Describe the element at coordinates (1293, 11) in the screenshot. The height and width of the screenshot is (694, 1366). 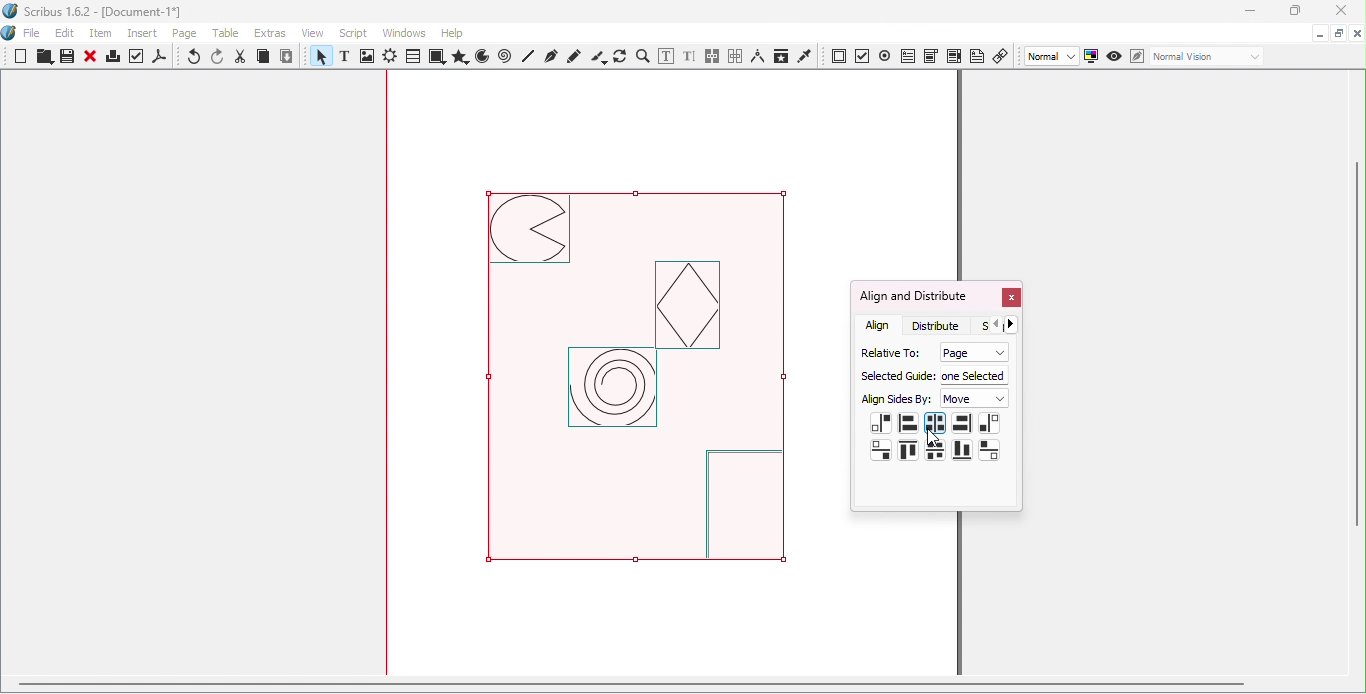
I see `Maximize` at that location.